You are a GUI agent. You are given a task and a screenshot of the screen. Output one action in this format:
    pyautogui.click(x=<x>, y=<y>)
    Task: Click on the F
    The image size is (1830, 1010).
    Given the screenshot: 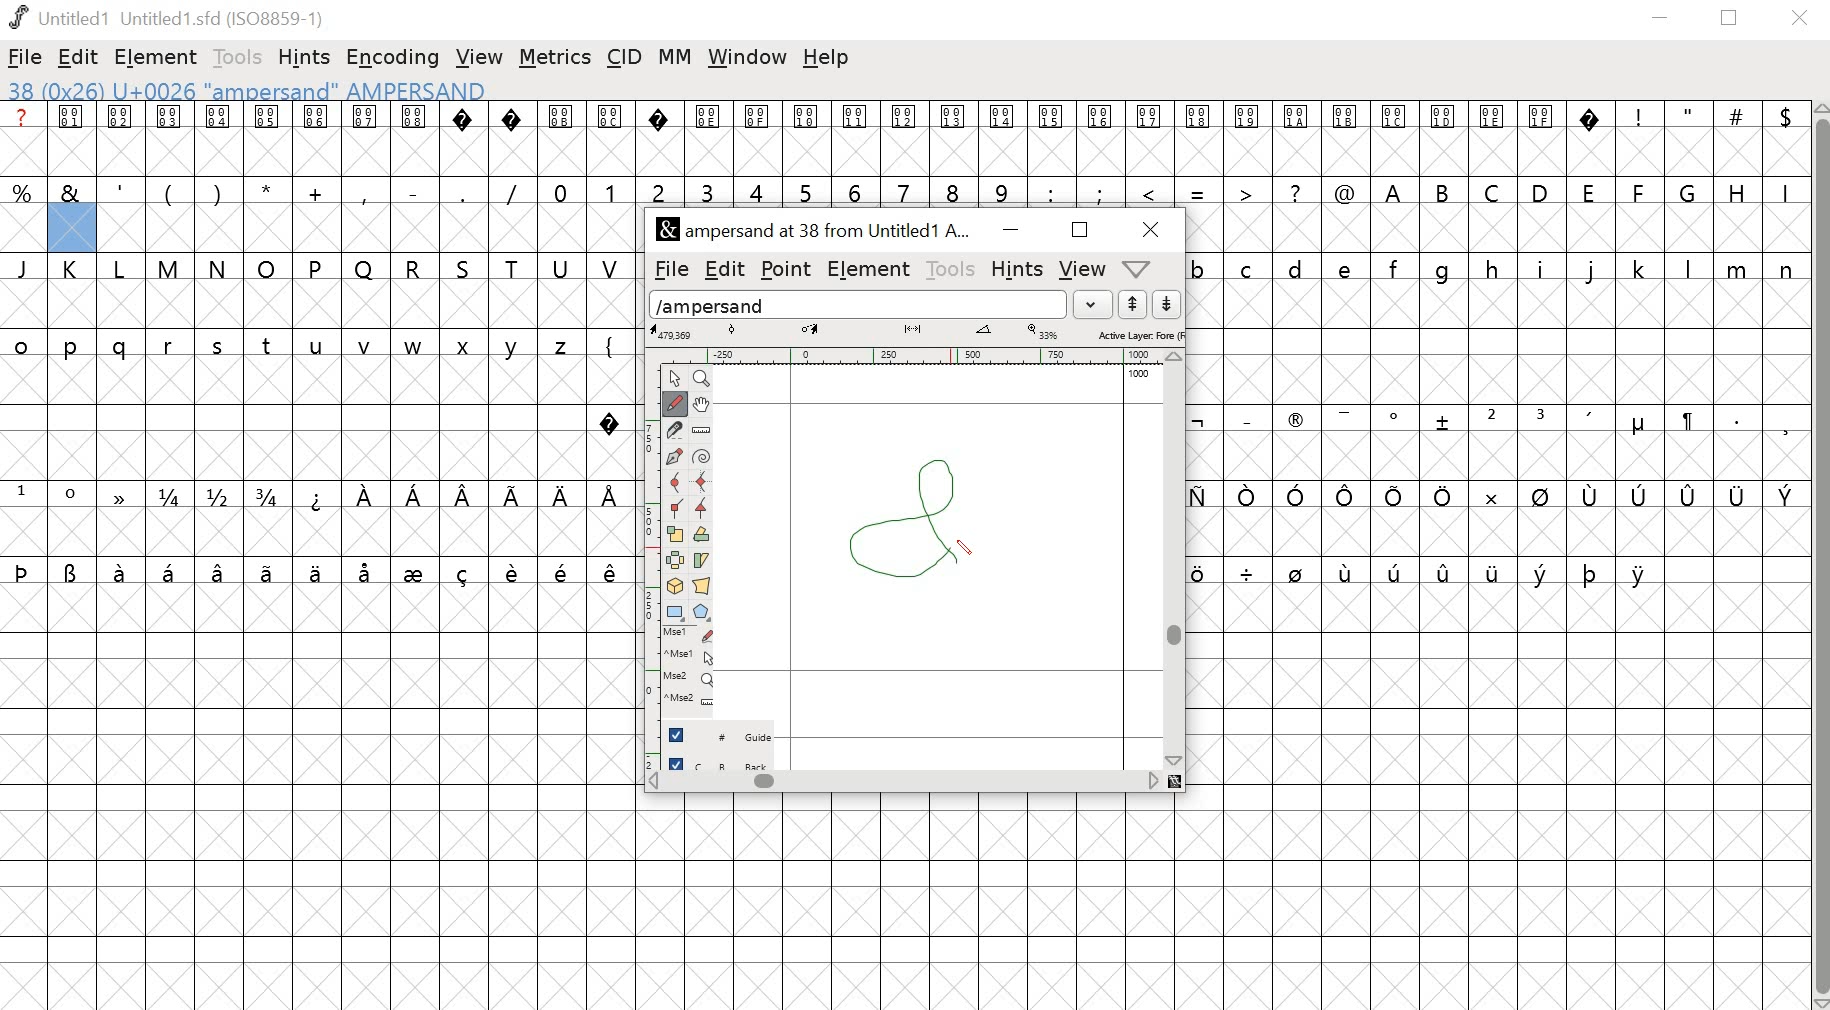 What is the action you would take?
    pyautogui.click(x=1641, y=192)
    